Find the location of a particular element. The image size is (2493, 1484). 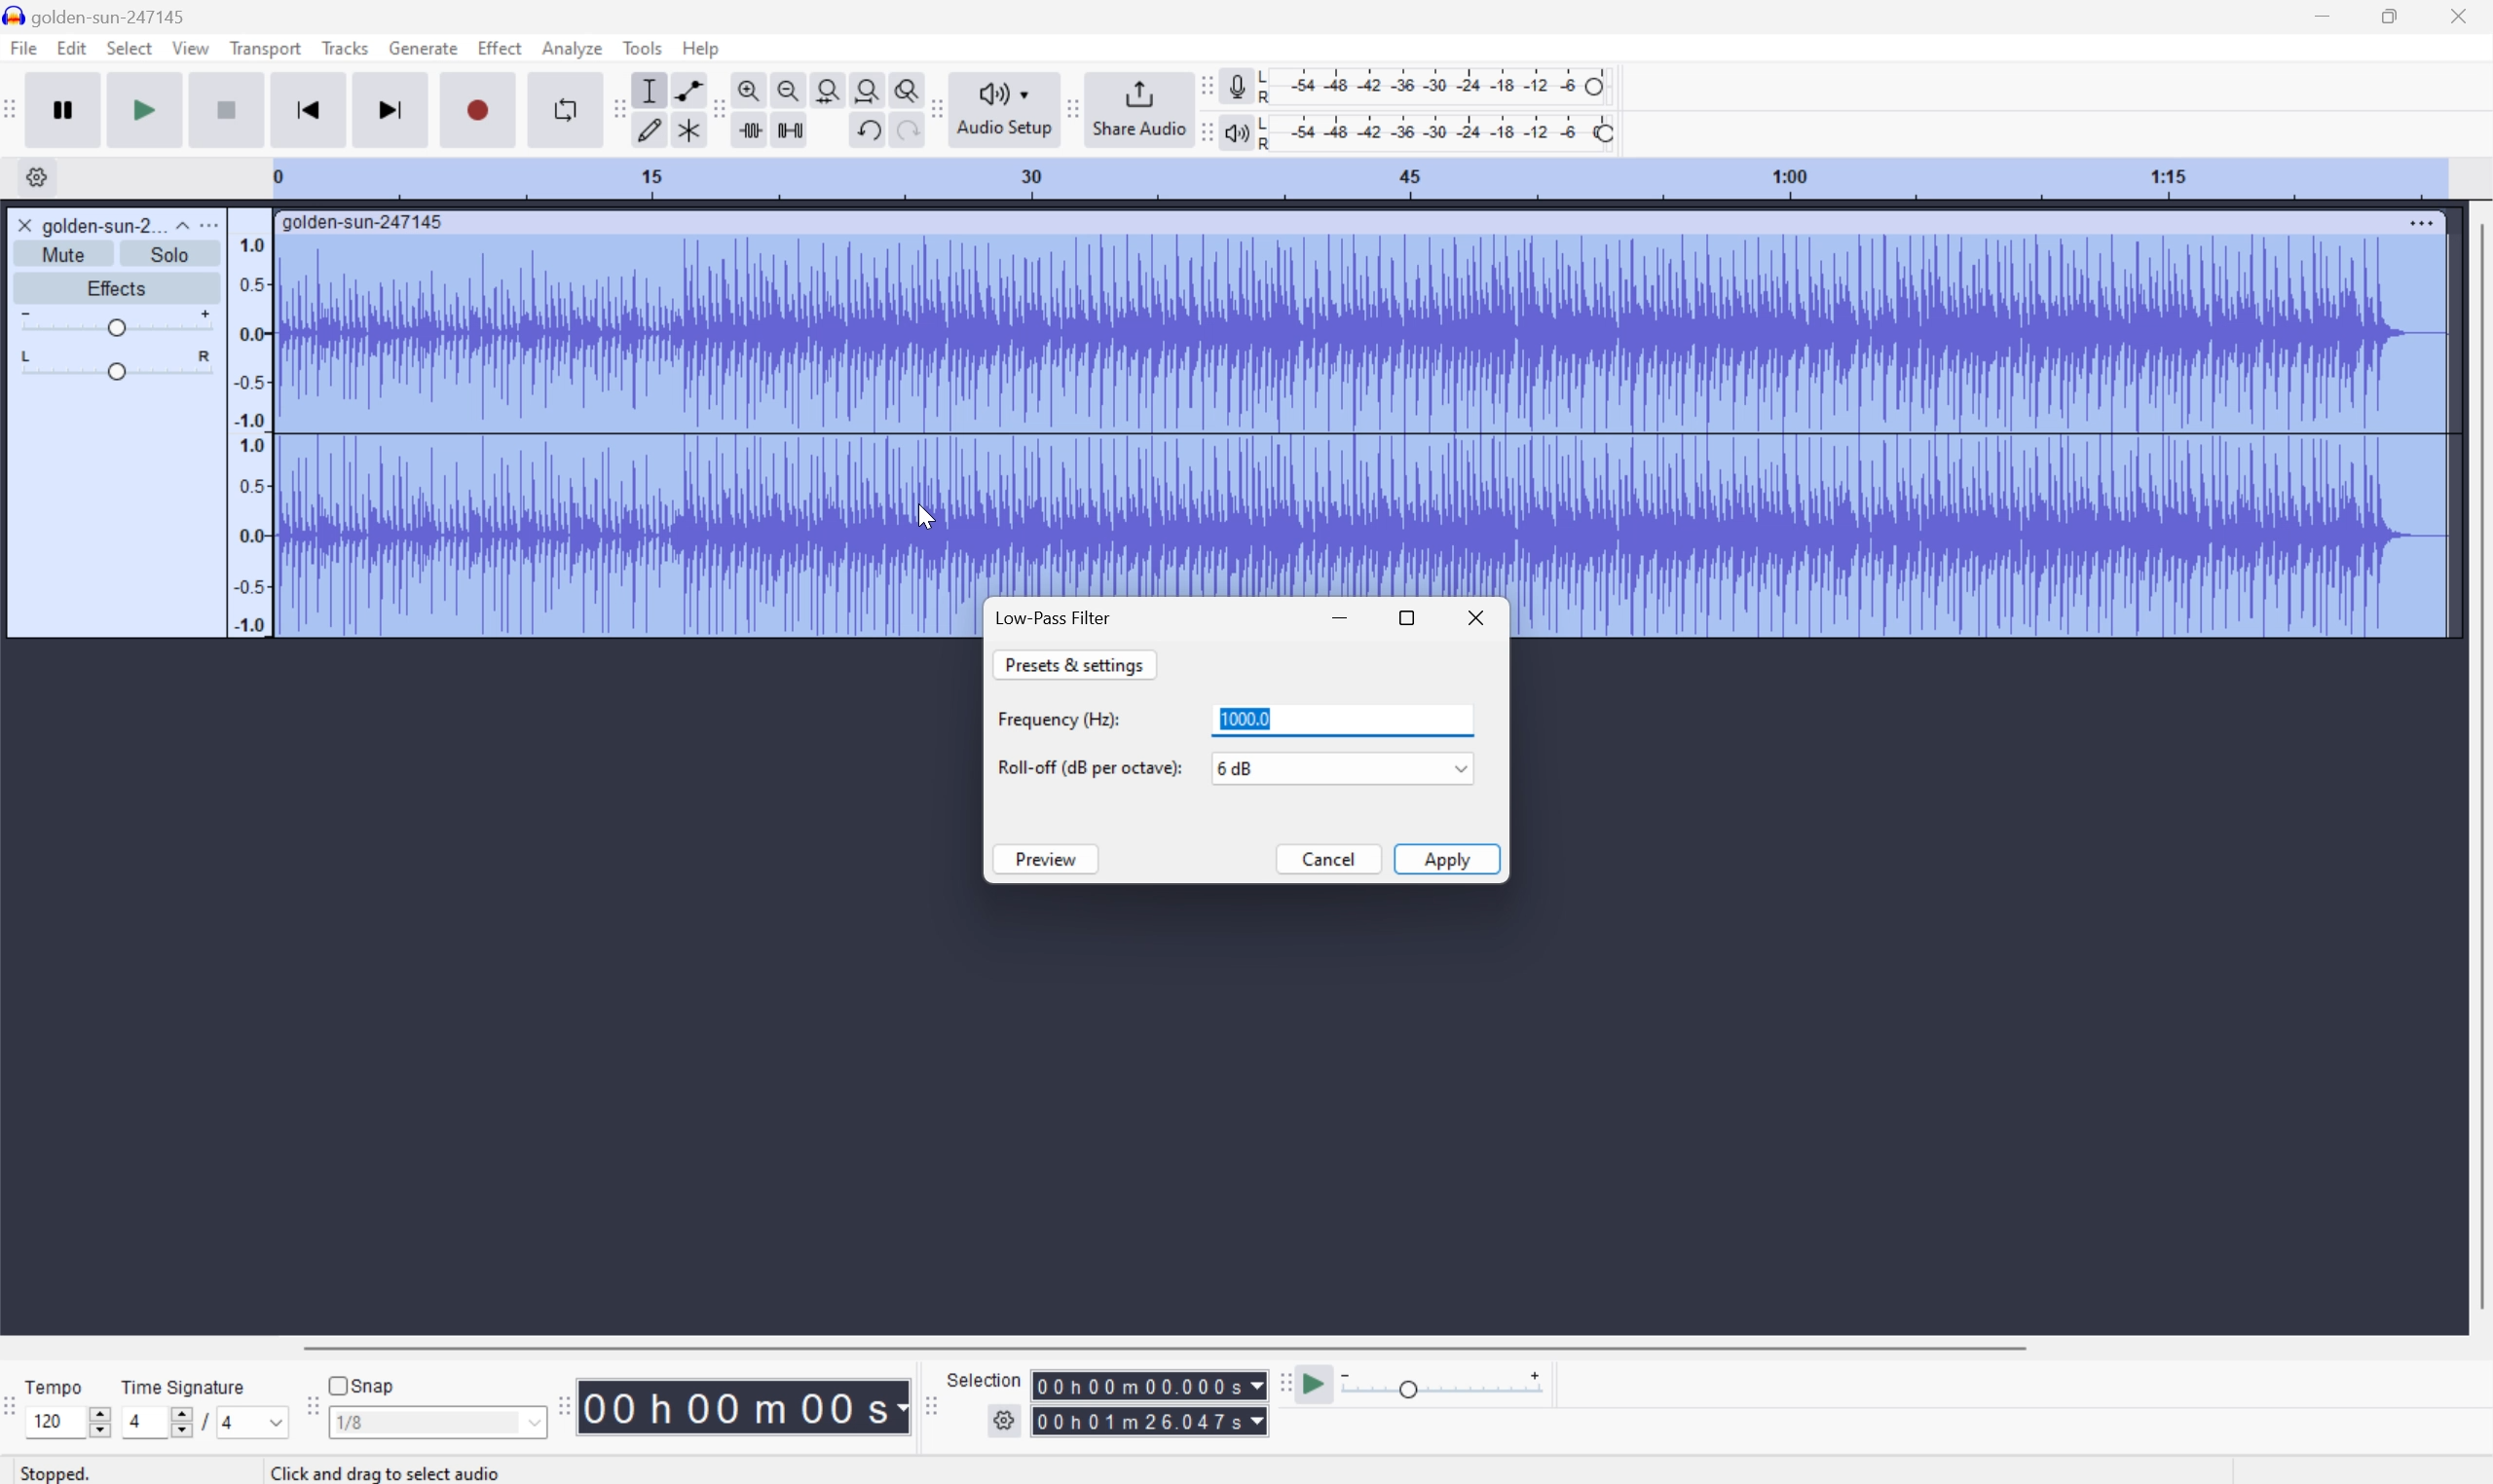

Minimize is located at coordinates (2322, 15).